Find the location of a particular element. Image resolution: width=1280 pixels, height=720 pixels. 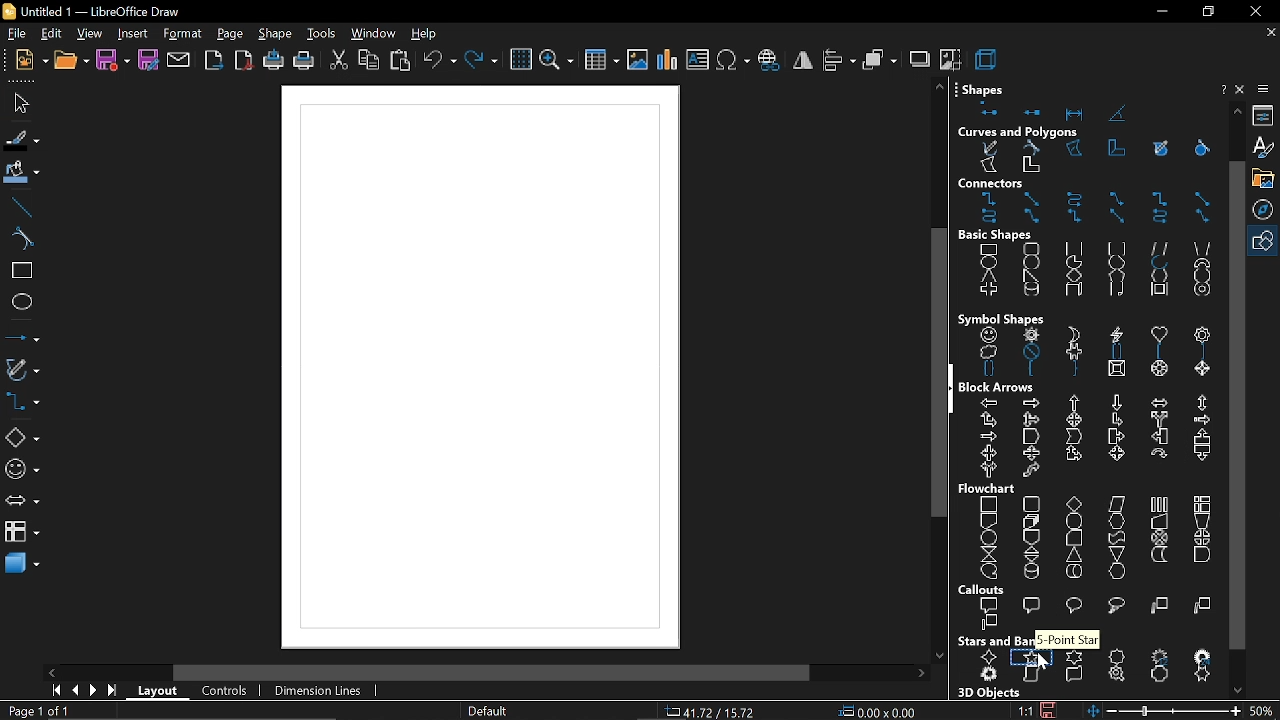

rectangle is located at coordinates (20, 273).